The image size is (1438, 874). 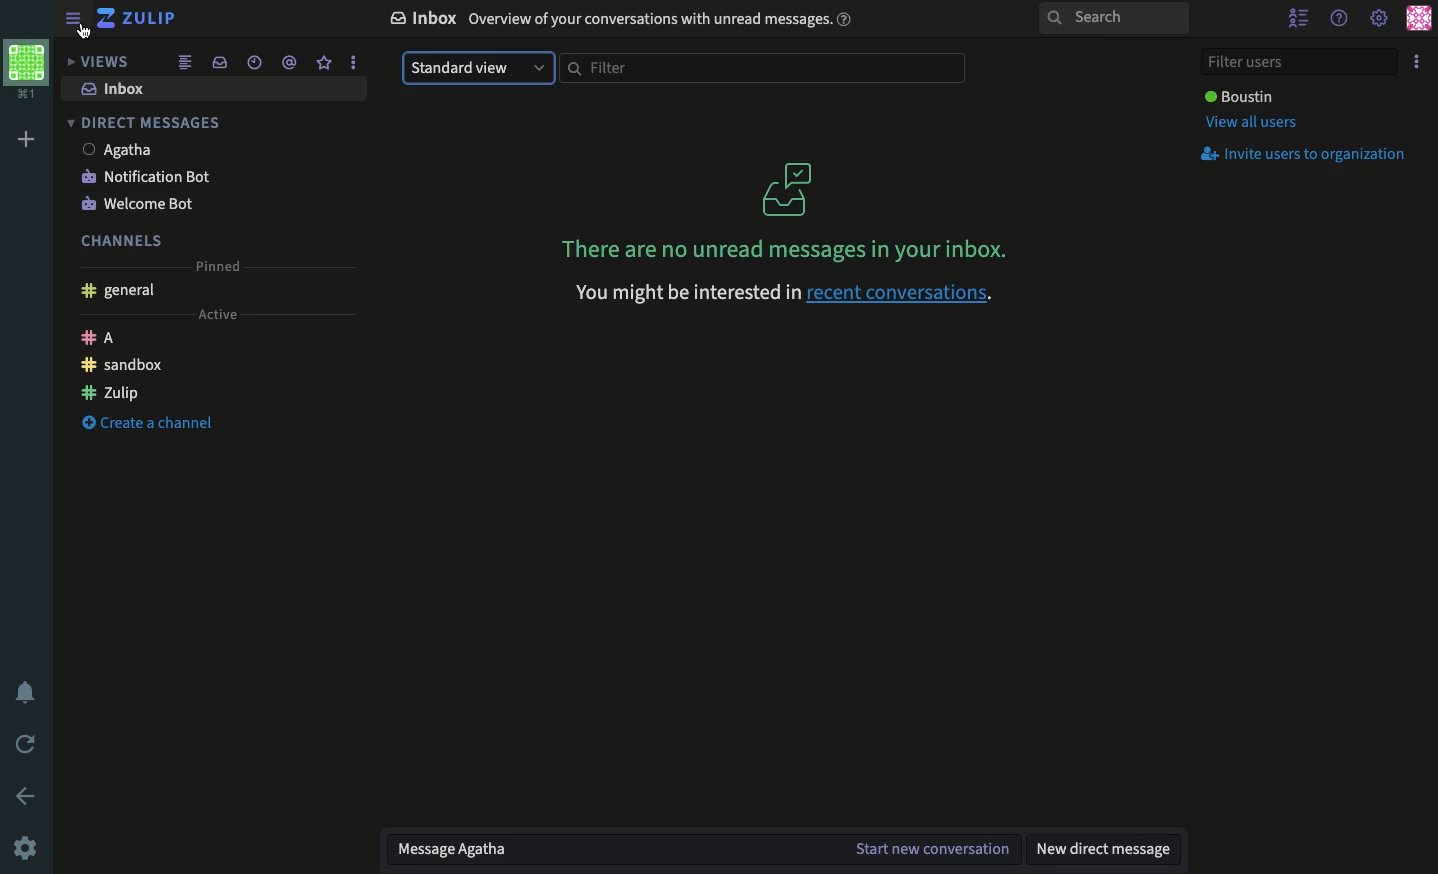 I want to click on Options, so click(x=1418, y=61).